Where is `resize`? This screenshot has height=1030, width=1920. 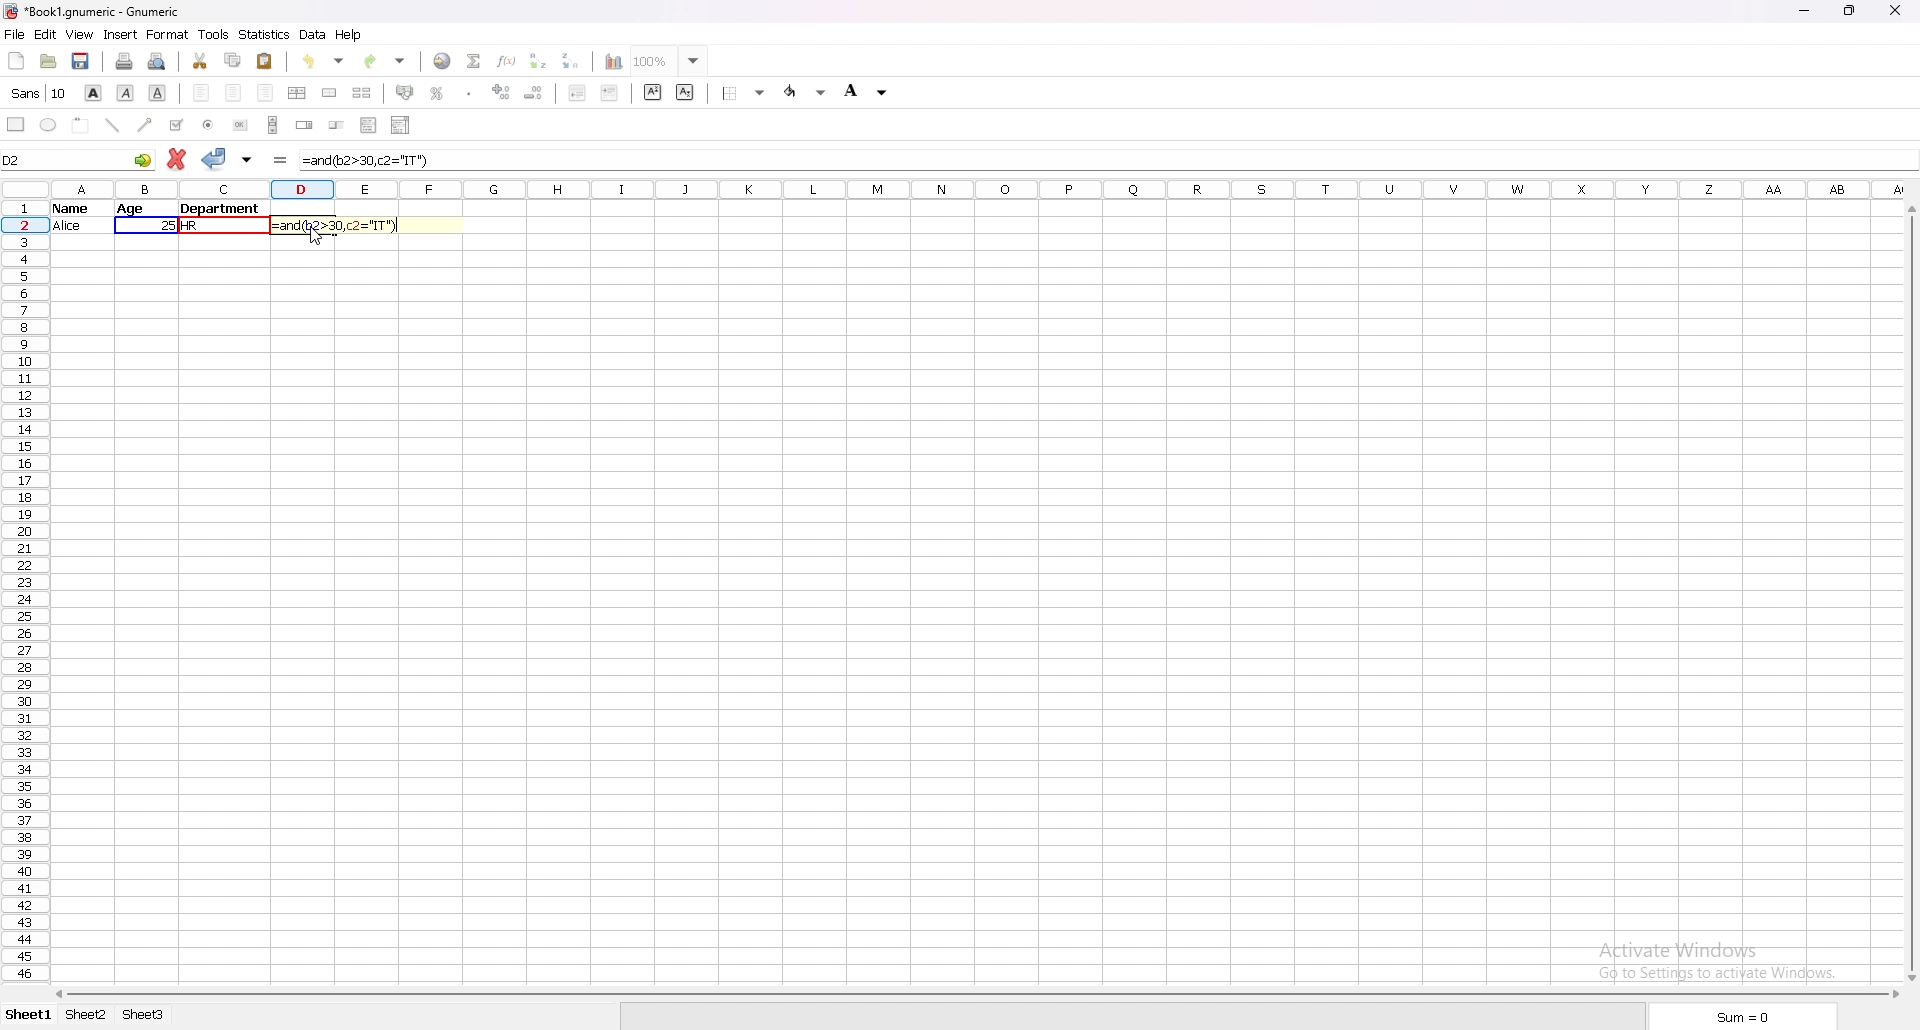
resize is located at coordinates (1847, 11).